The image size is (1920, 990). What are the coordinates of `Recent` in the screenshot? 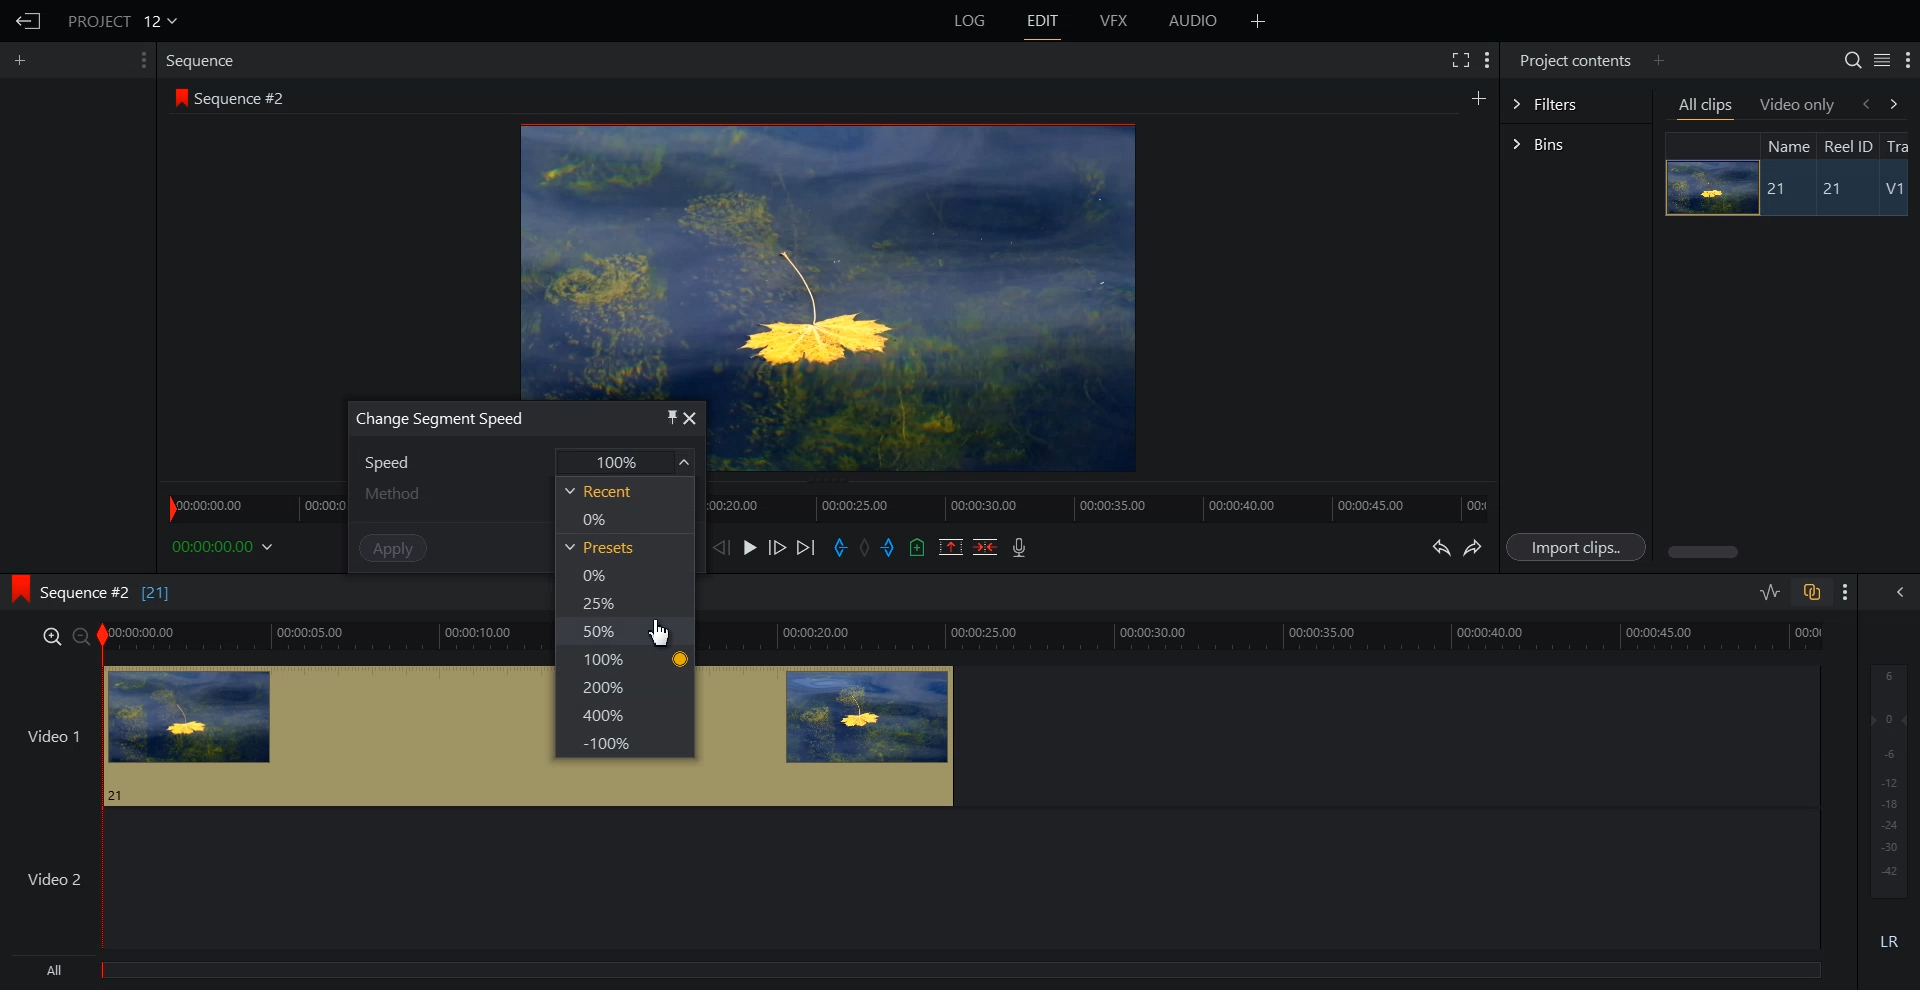 It's located at (601, 490).